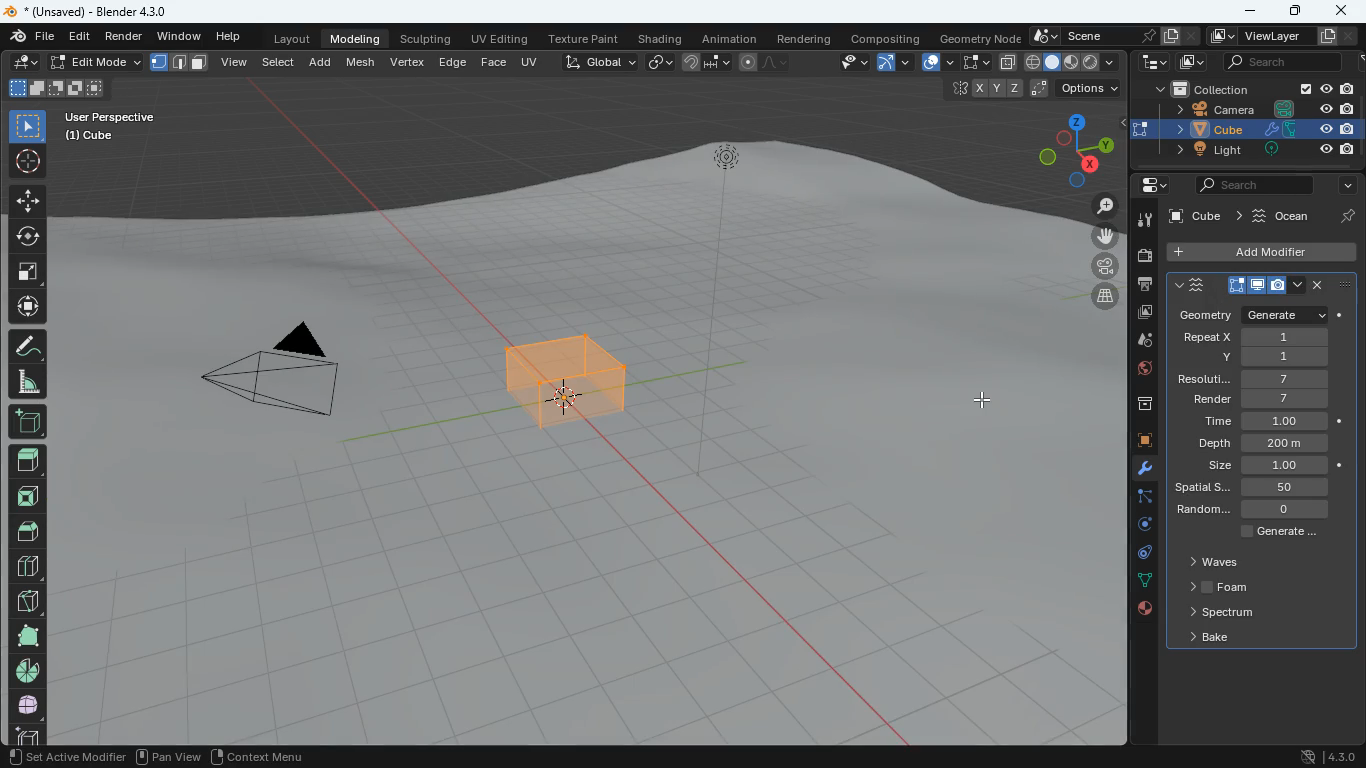  Describe the element at coordinates (27, 460) in the screenshot. I see `head` at that location.